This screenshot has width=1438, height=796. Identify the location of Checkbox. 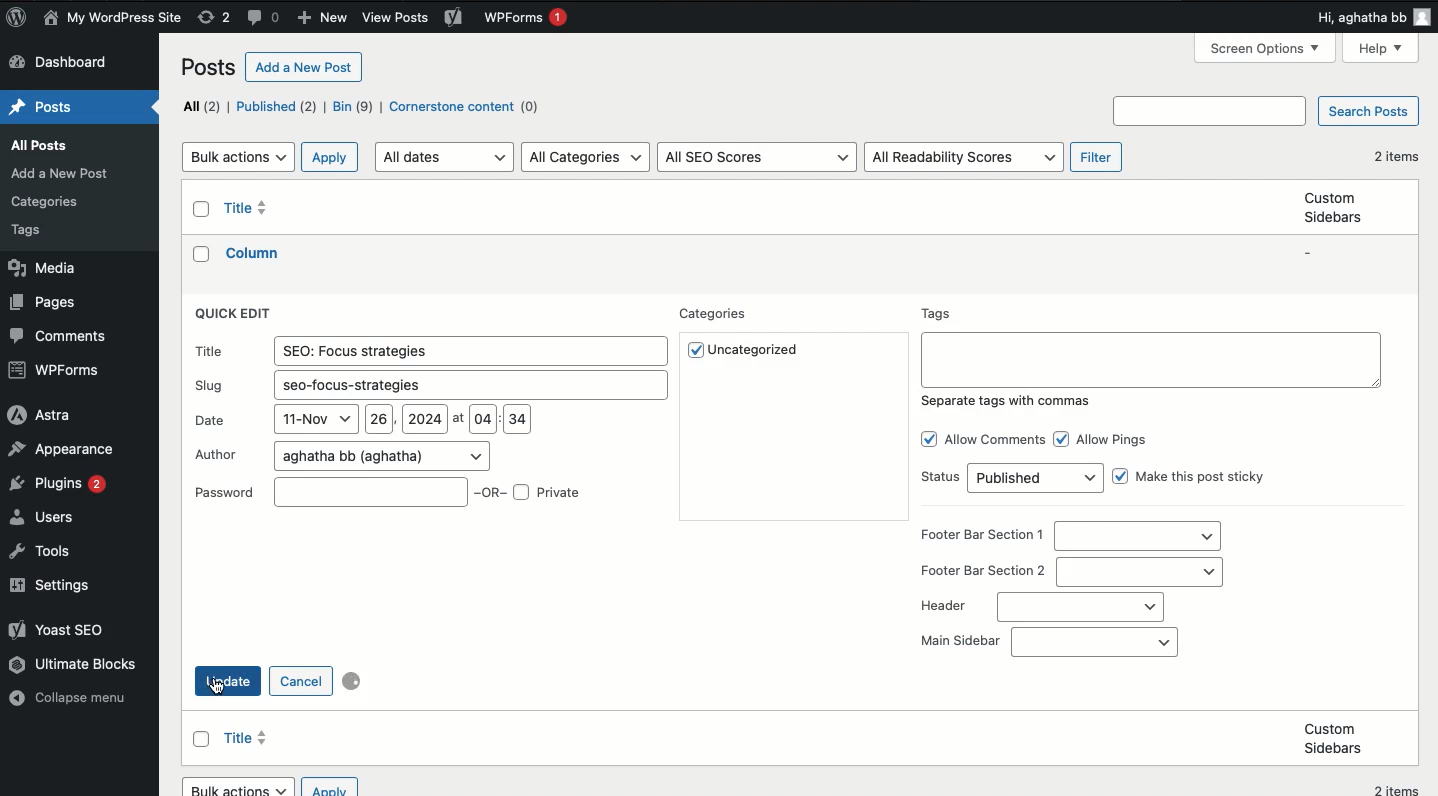
(202, 739).